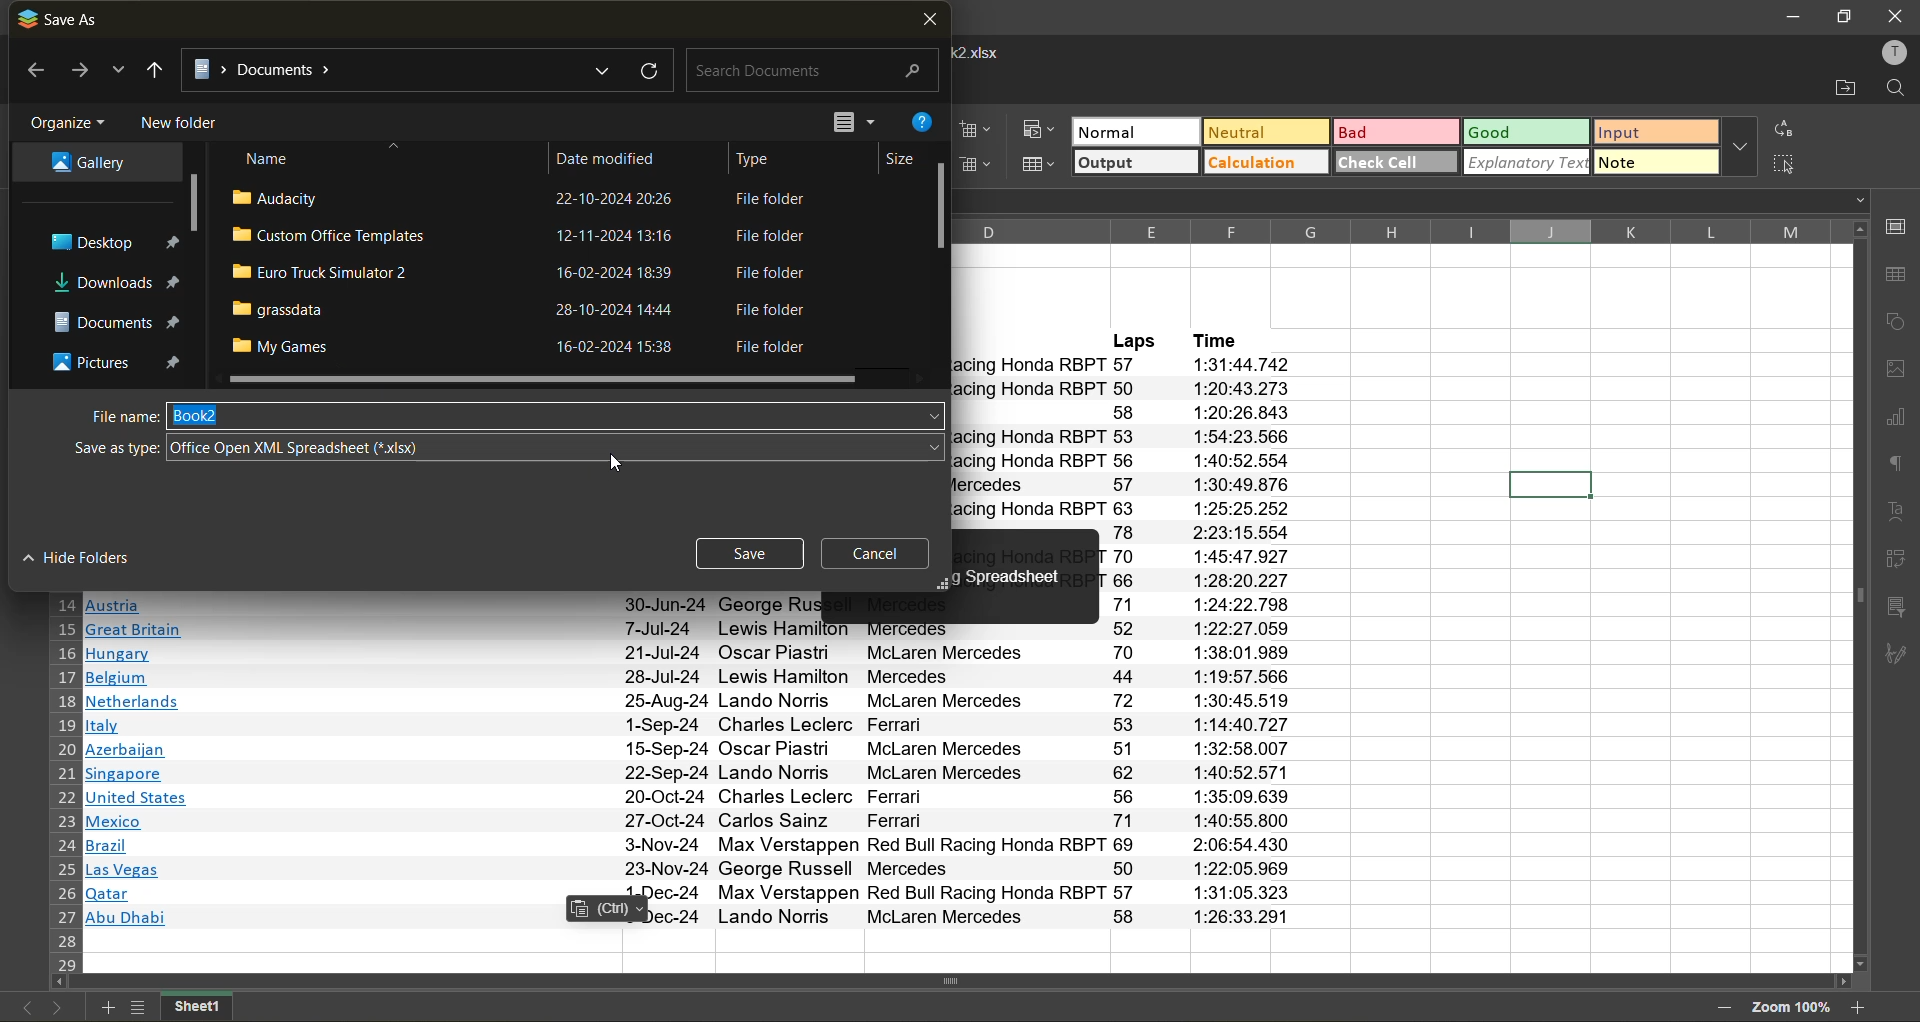  What do you see at coordinates (1398, 131) in the screenshot?
I see `bad` at bounding box center [1398, 131].